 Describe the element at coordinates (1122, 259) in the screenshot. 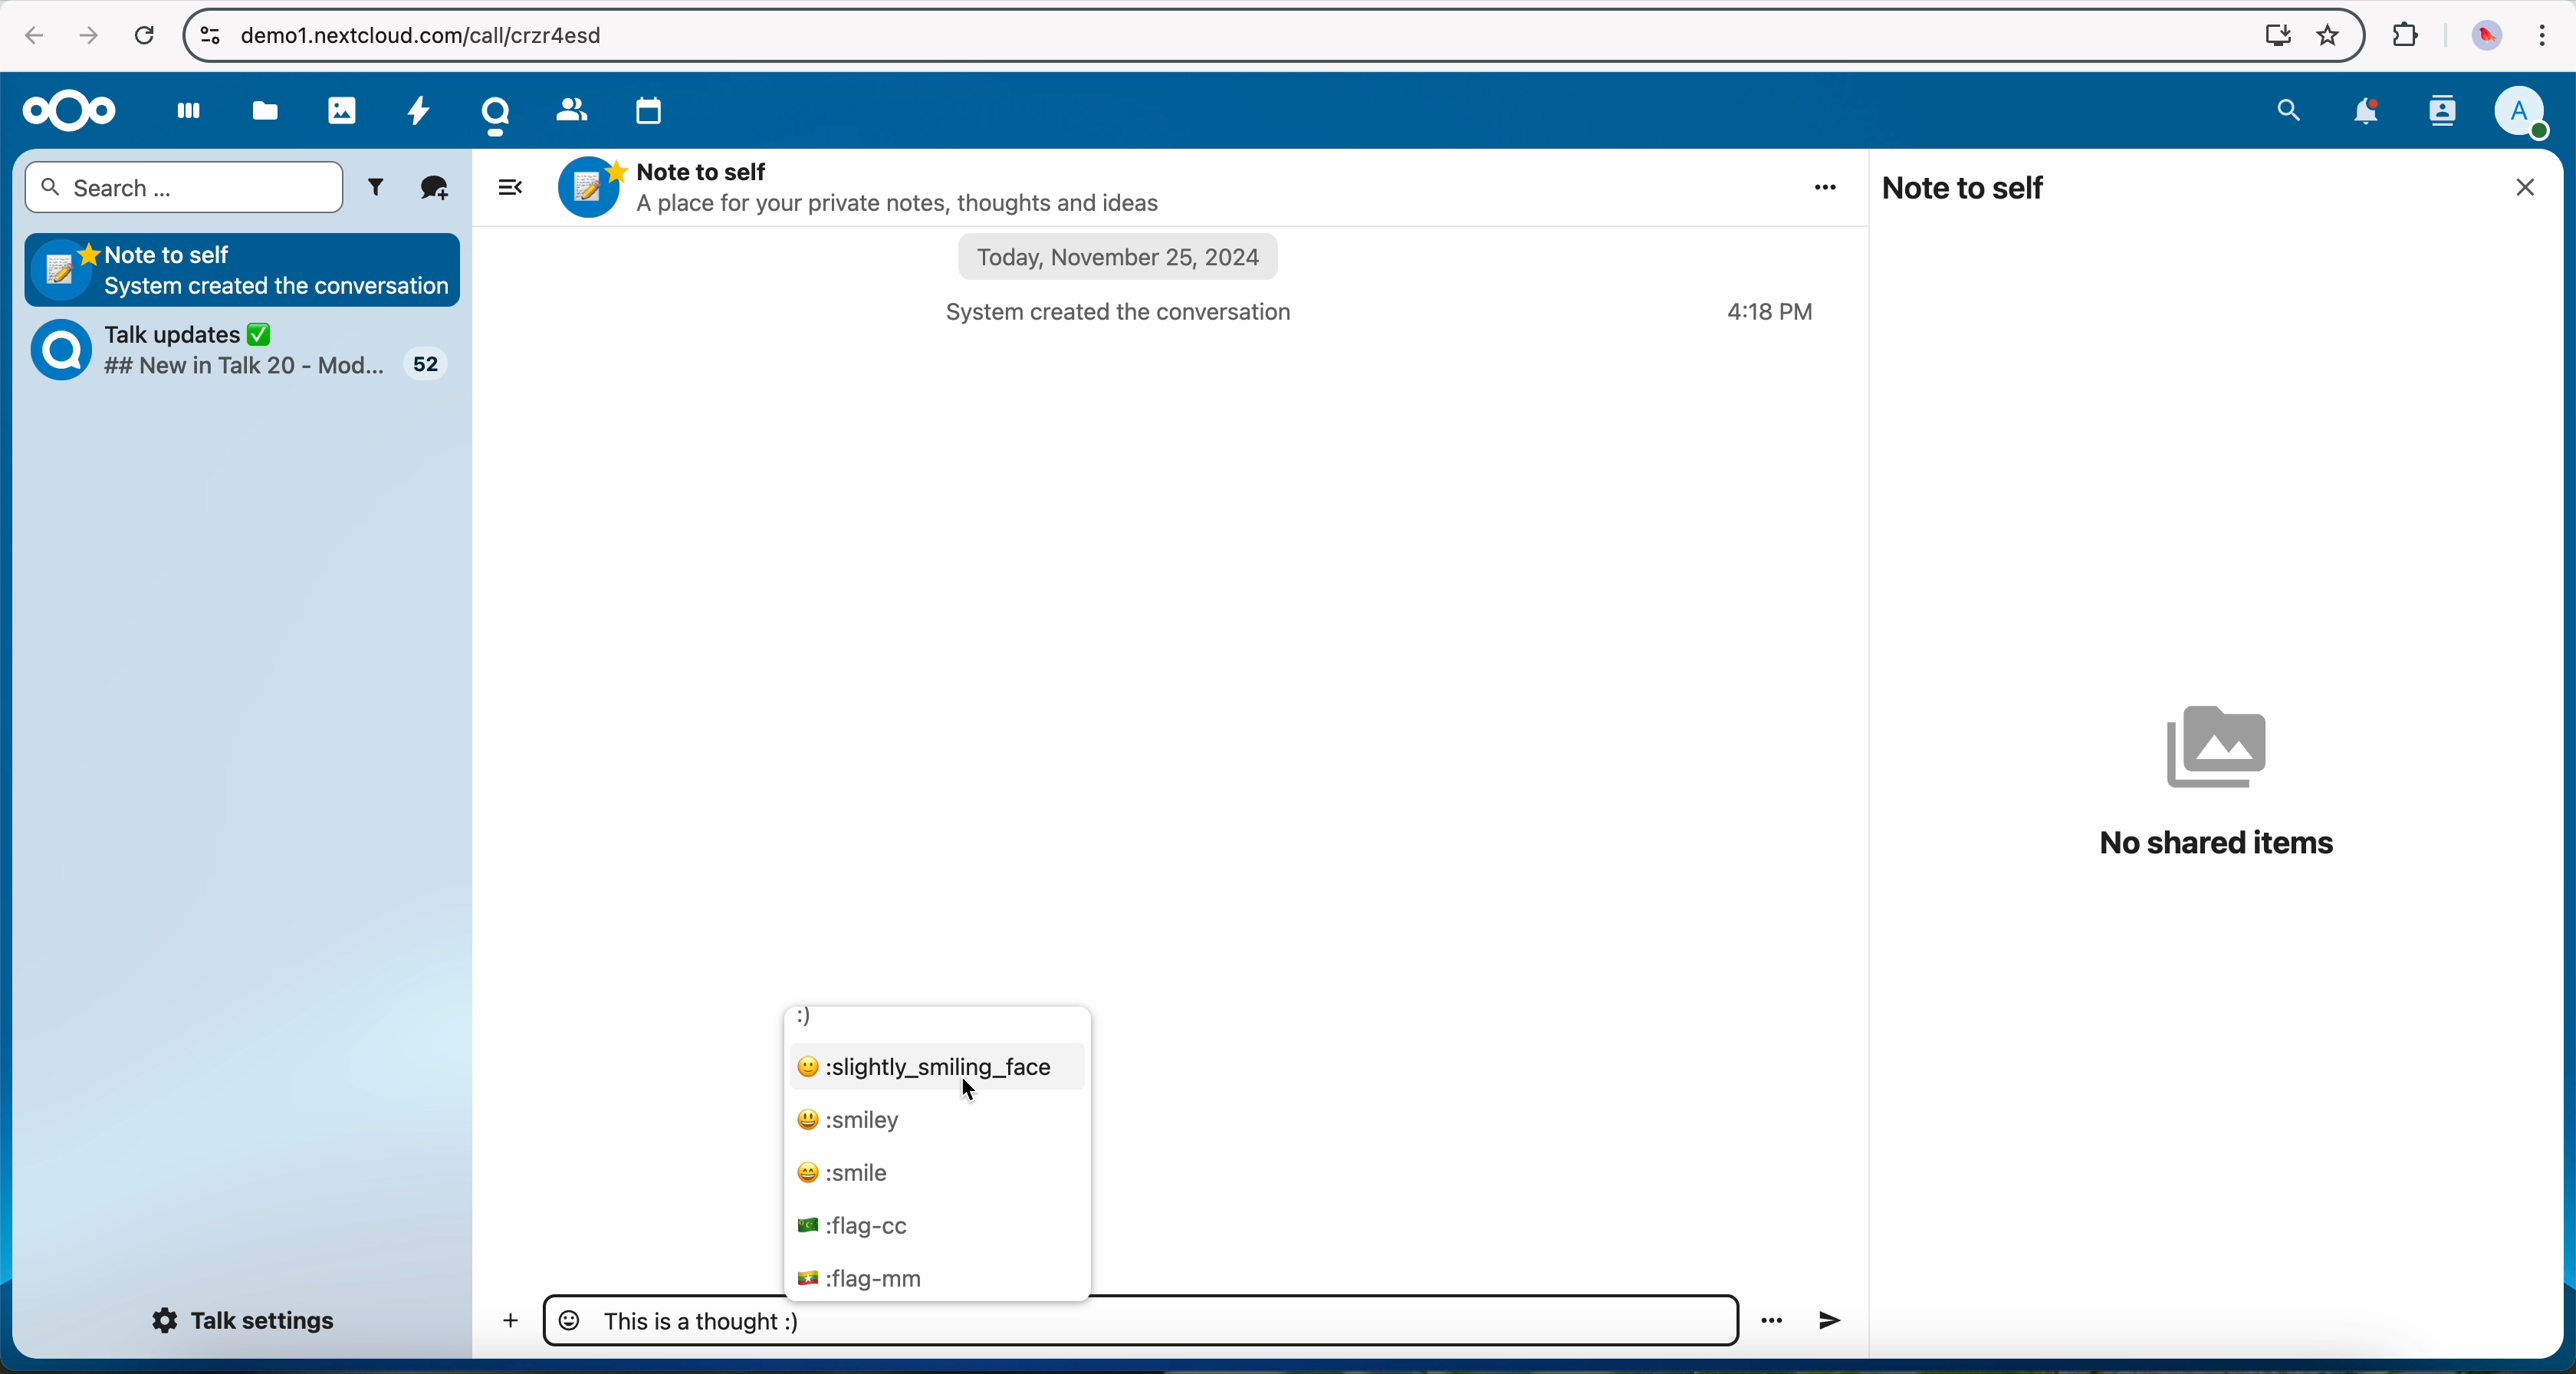

I see `date` at that location.